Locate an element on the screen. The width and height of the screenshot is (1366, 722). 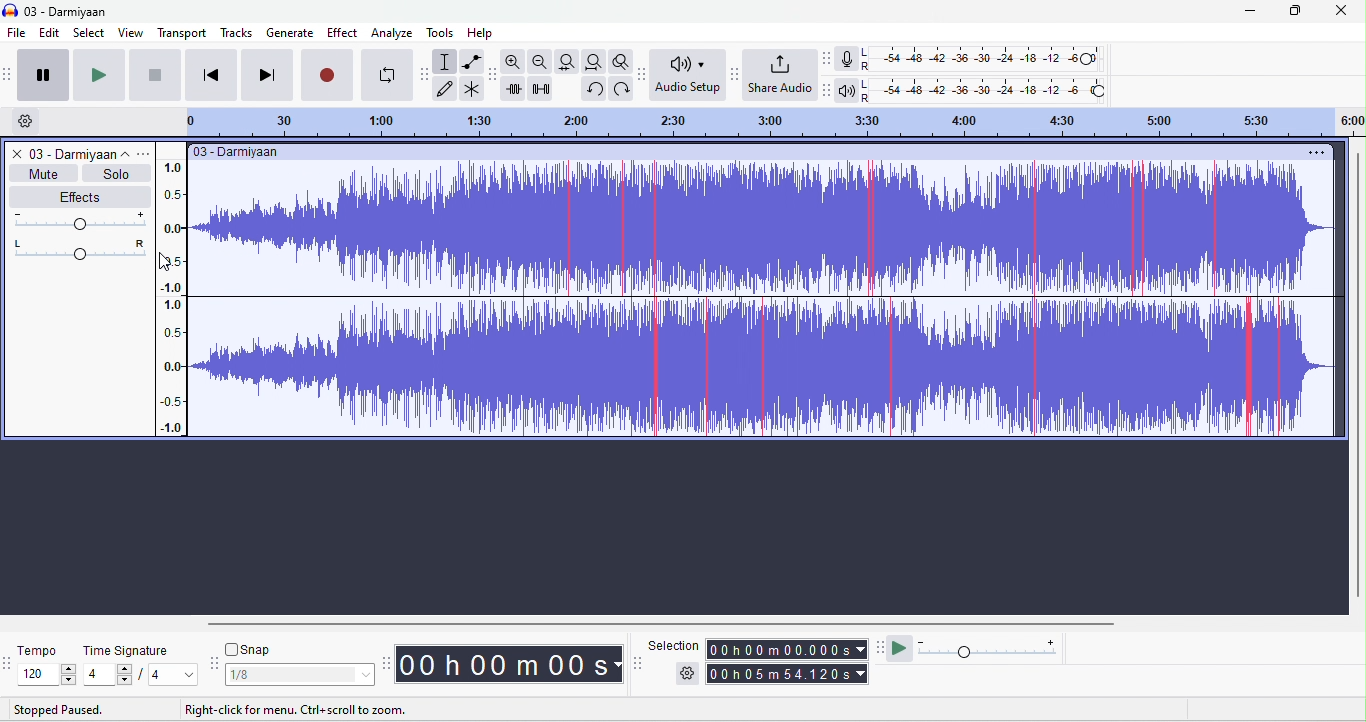
effects is located at coordinates (79, 196).